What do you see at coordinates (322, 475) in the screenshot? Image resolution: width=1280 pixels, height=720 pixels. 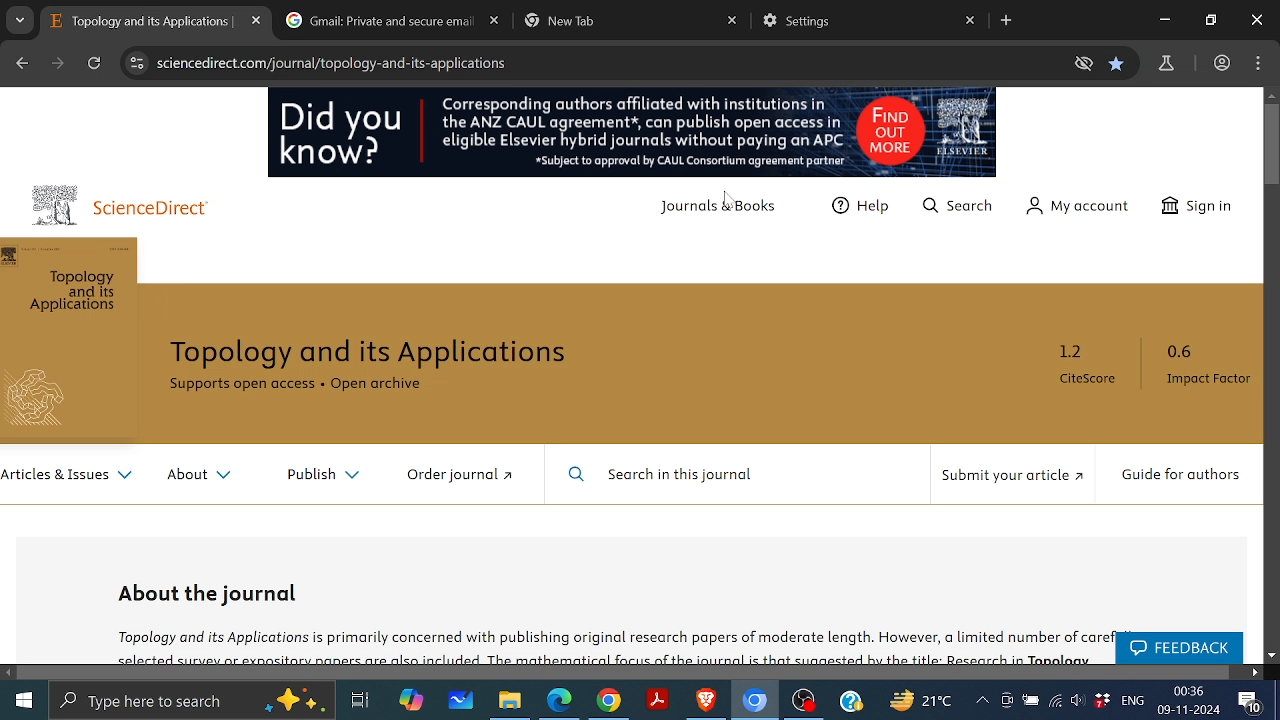 I see `Publish` at bounding box center [322, 475].